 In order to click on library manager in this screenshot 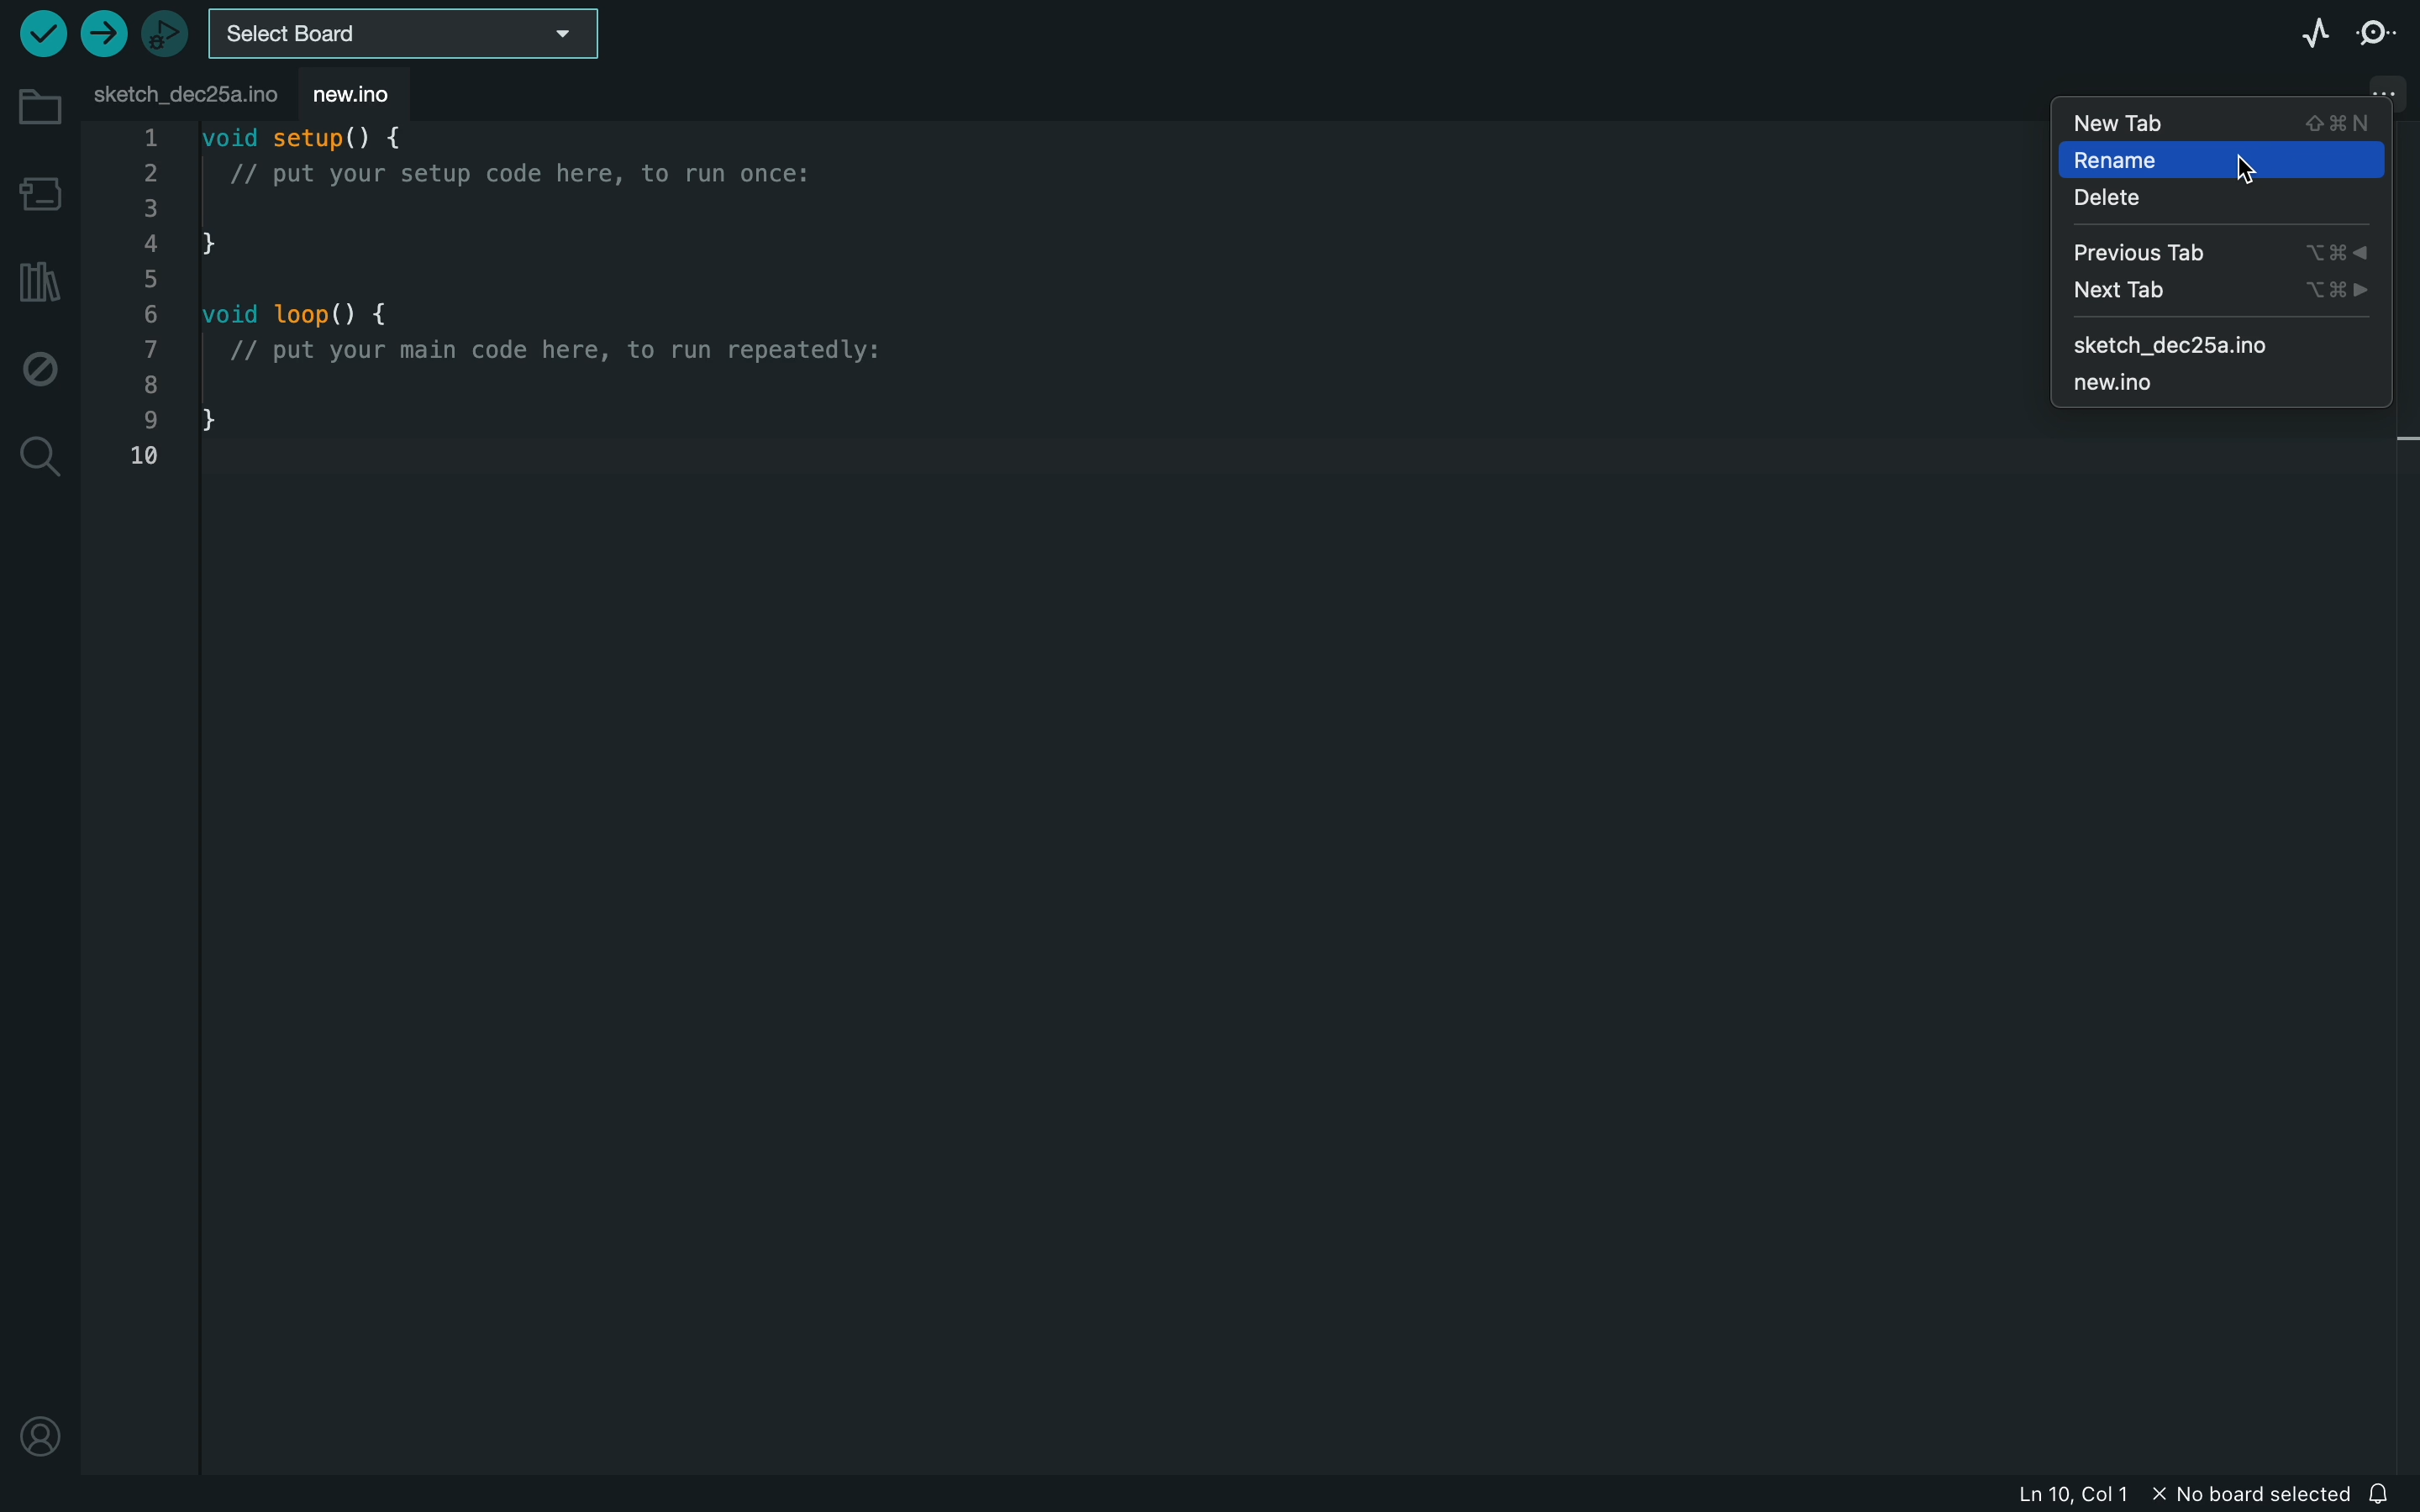, I will do `click(35, 281)`.